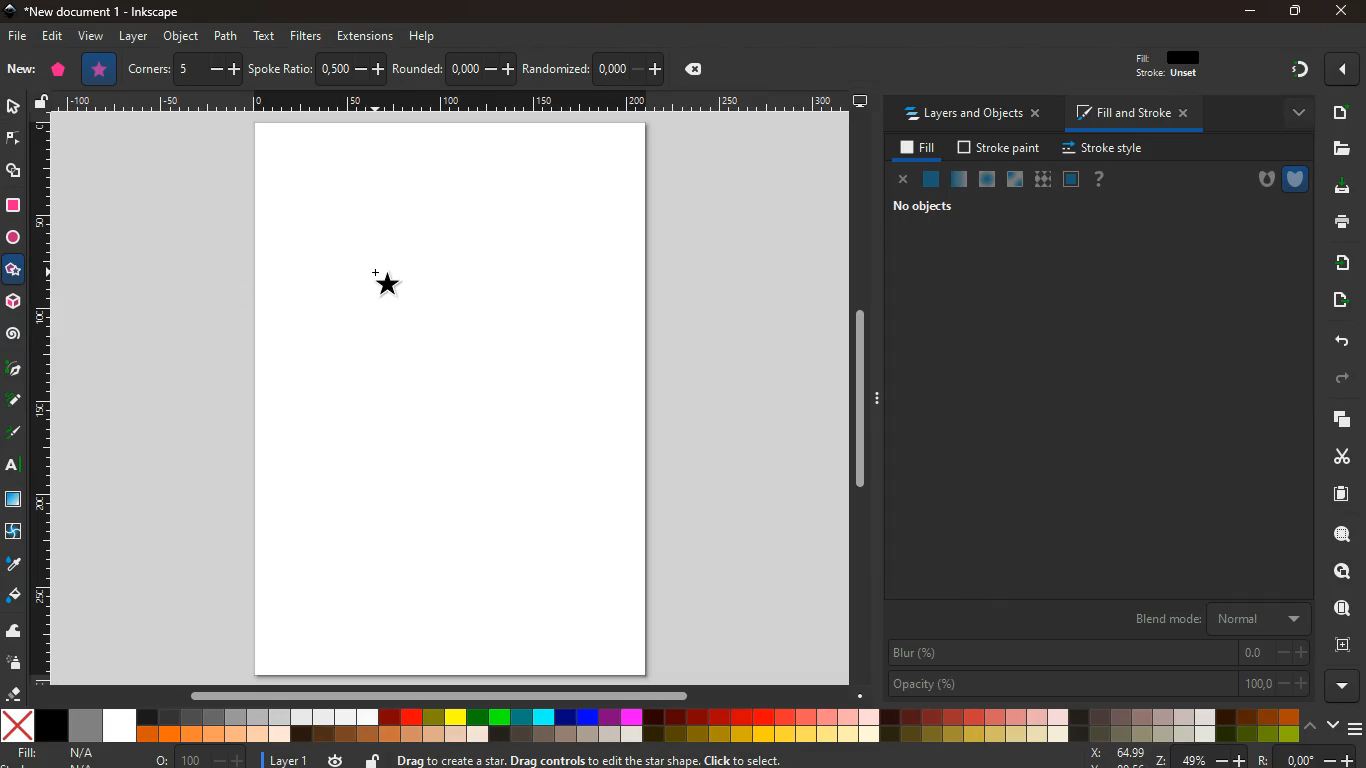  I want to click on move, so click(1337, 301).